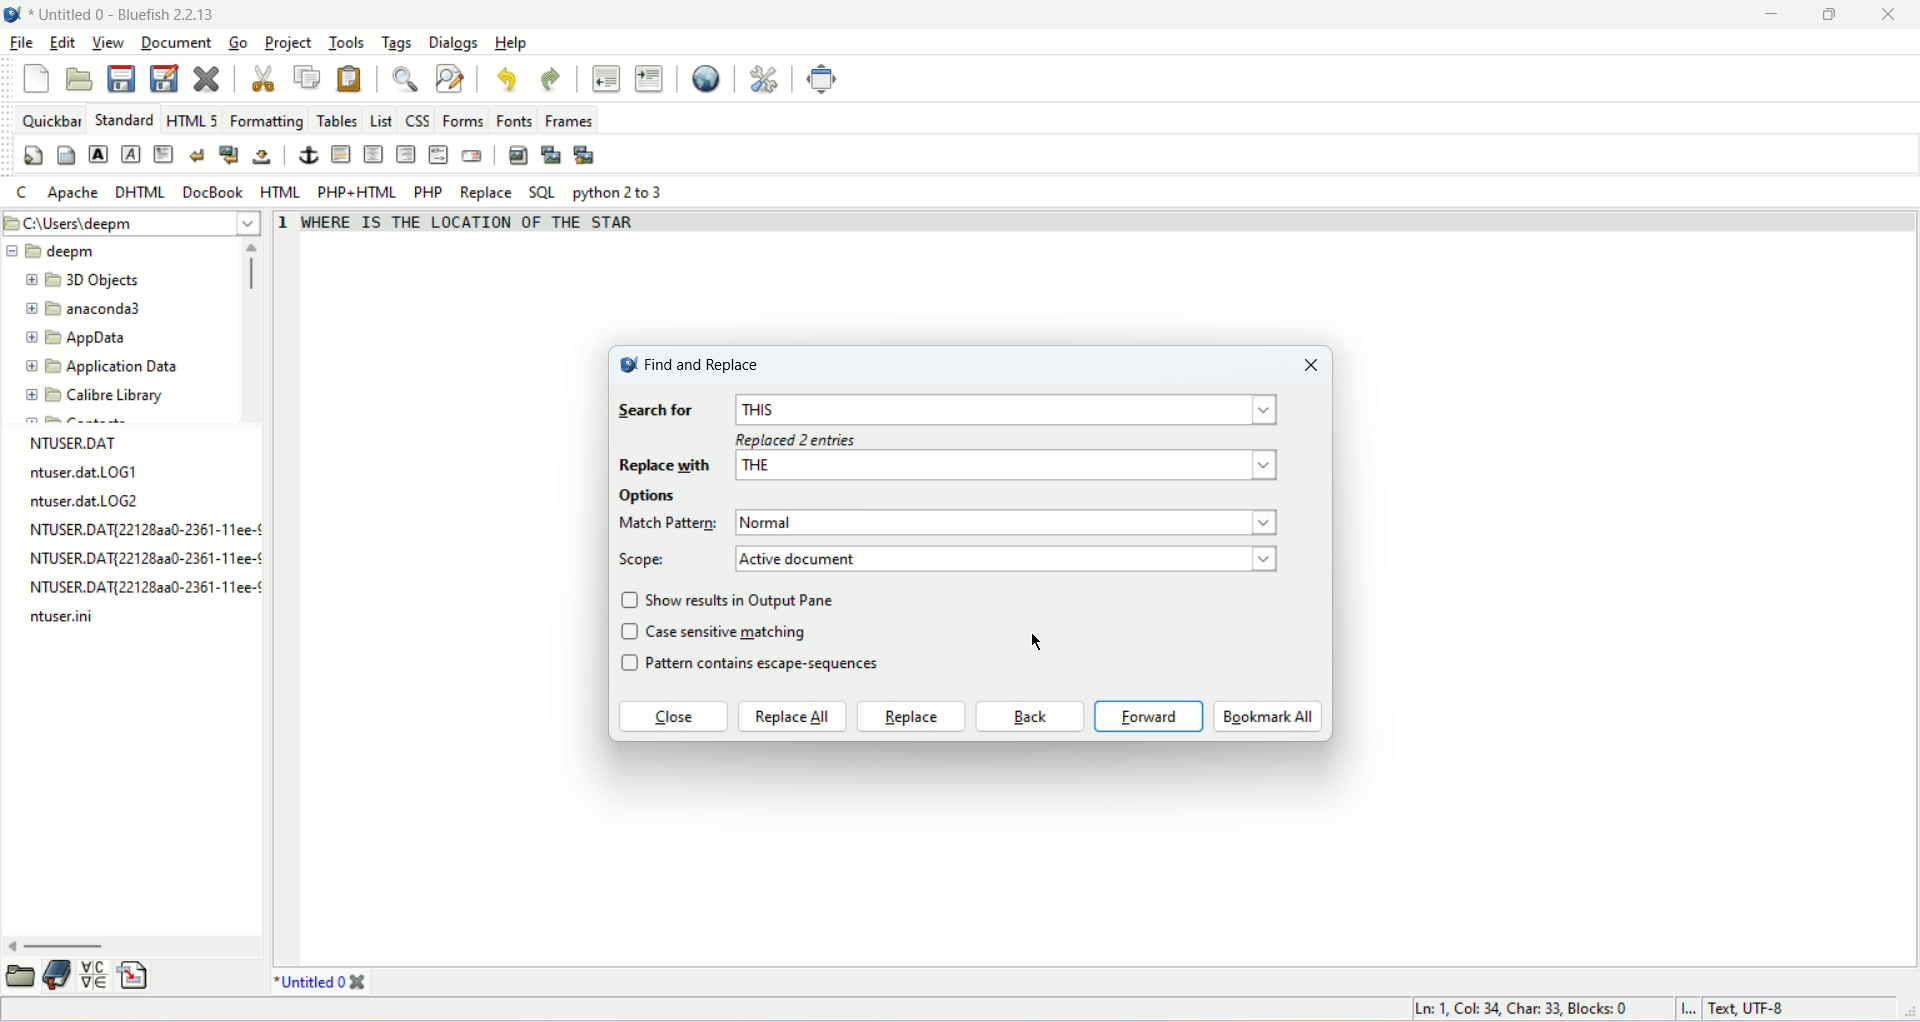  I want to click on copy, so click(309, 76).